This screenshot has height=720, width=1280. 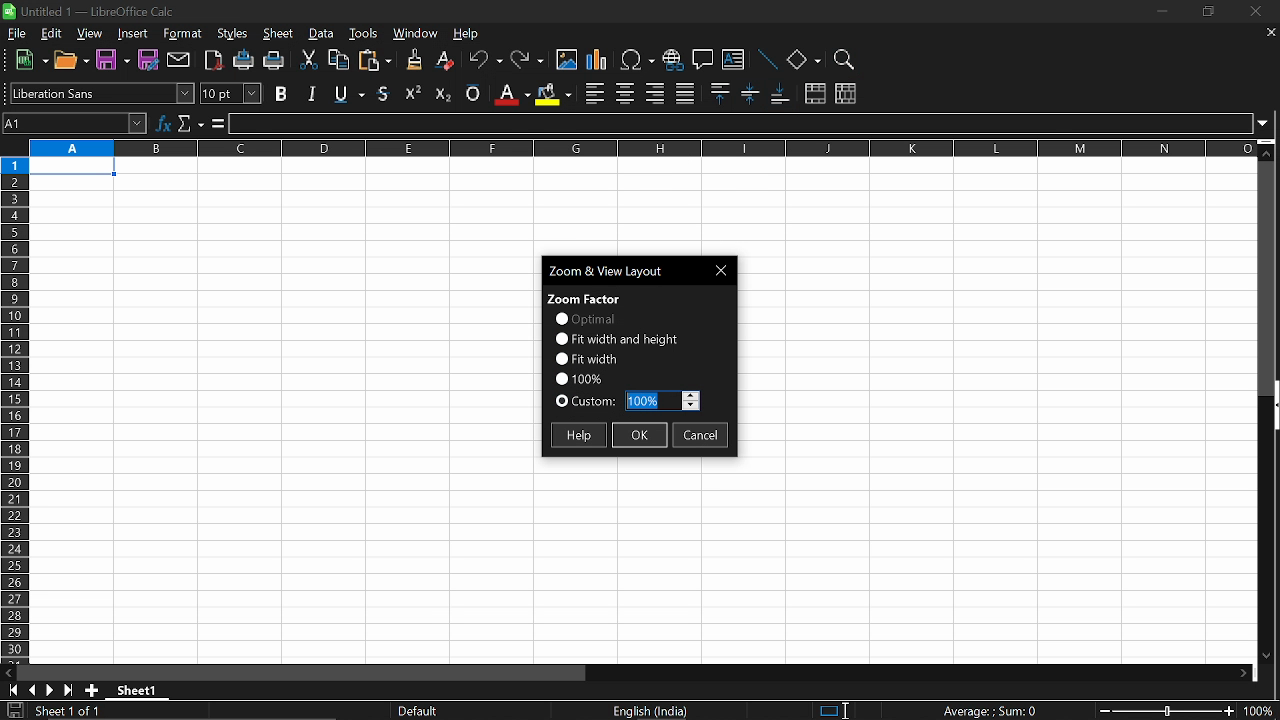 What do you see at coordinates (511, 94) in the screenshot?
I see `fontcolor` at bounding box center [511, 94].